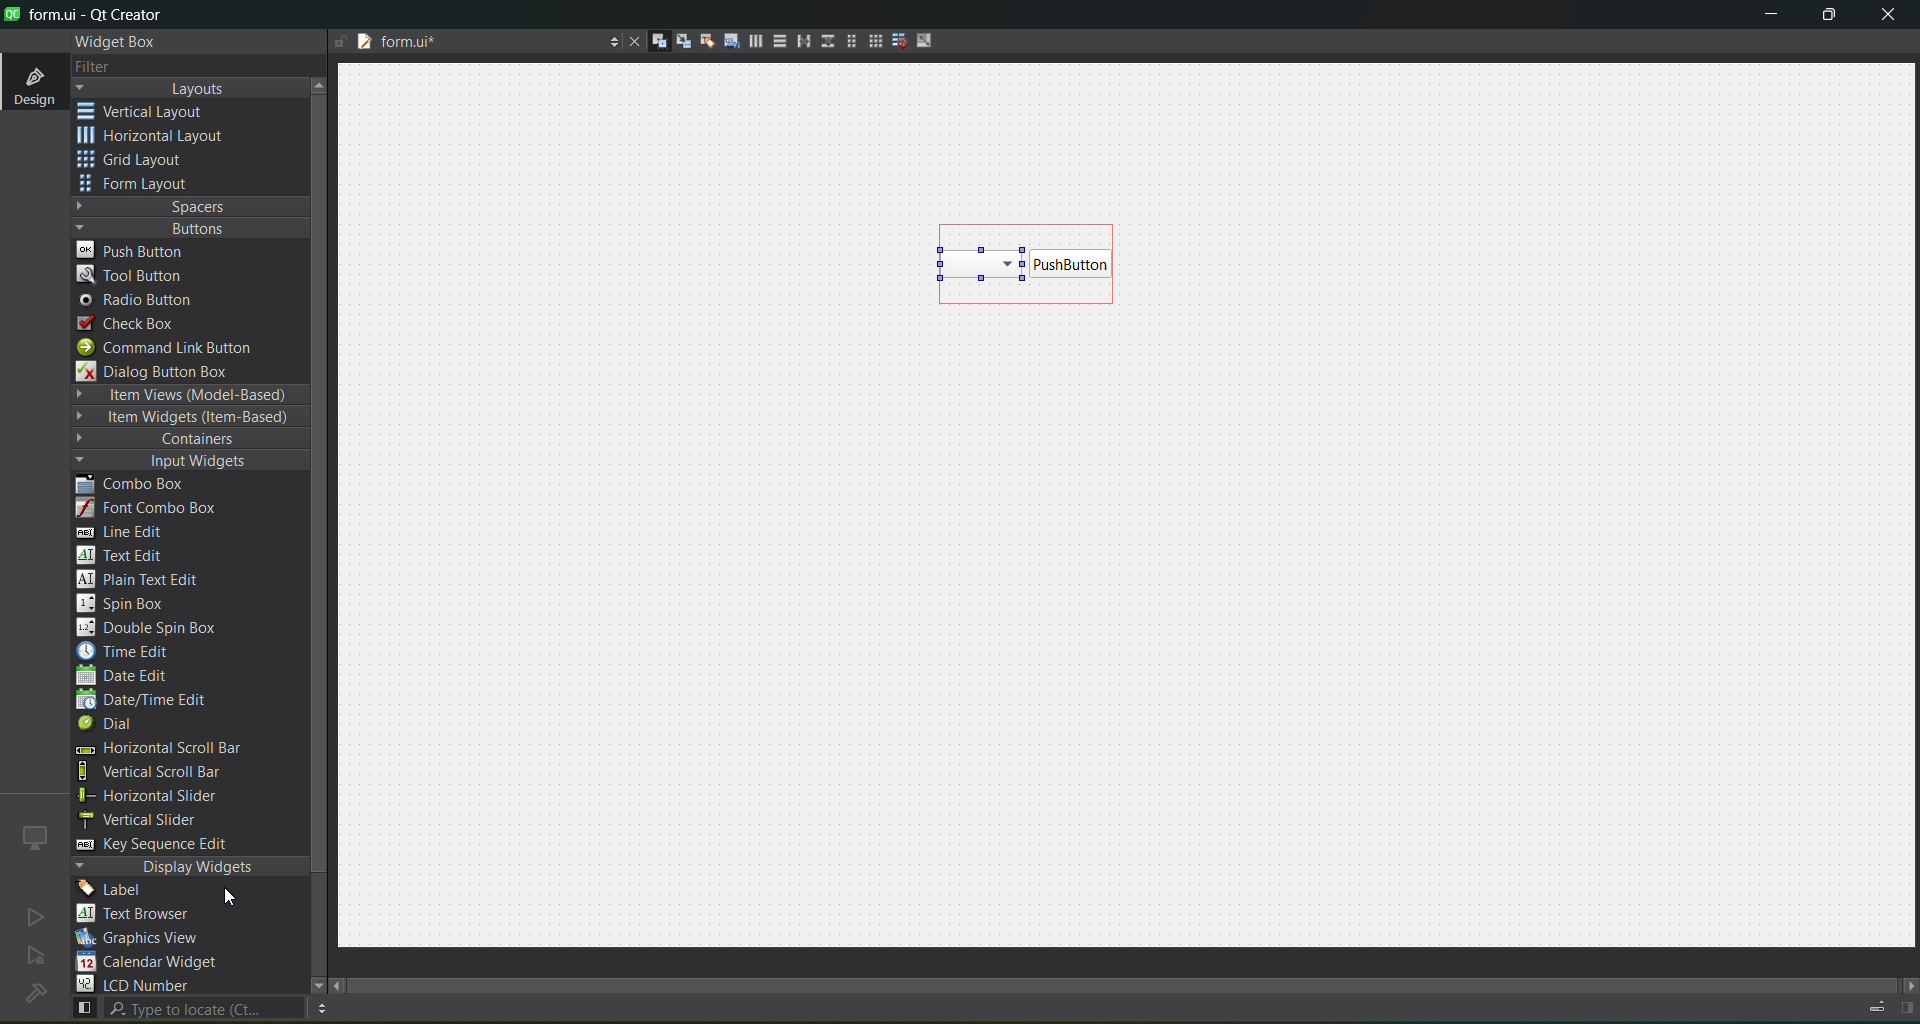 Image resolution: width=1920 pixels, height=1024 pixels. Describe the element at coordinates (724, 44) in the screenshot. I see `edit tab` at that location.